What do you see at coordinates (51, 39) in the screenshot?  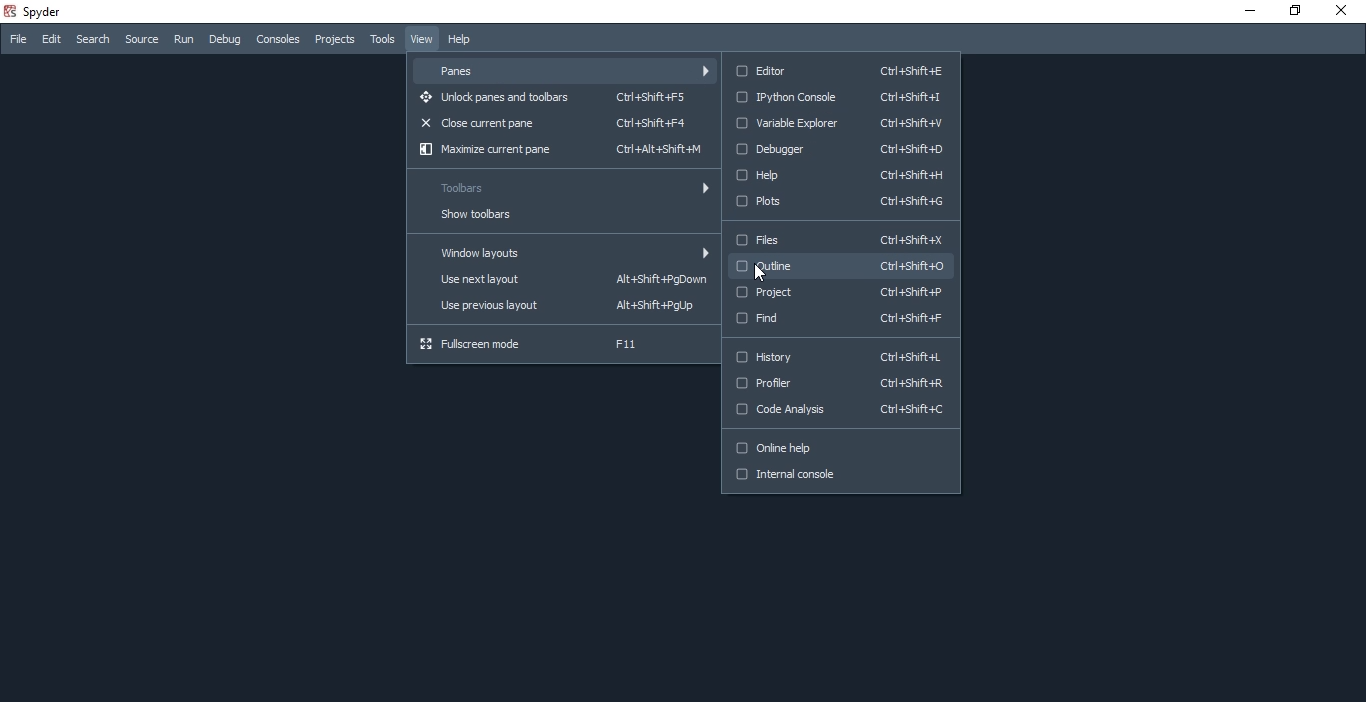 I see `edit` at bounding box center [51, 39].